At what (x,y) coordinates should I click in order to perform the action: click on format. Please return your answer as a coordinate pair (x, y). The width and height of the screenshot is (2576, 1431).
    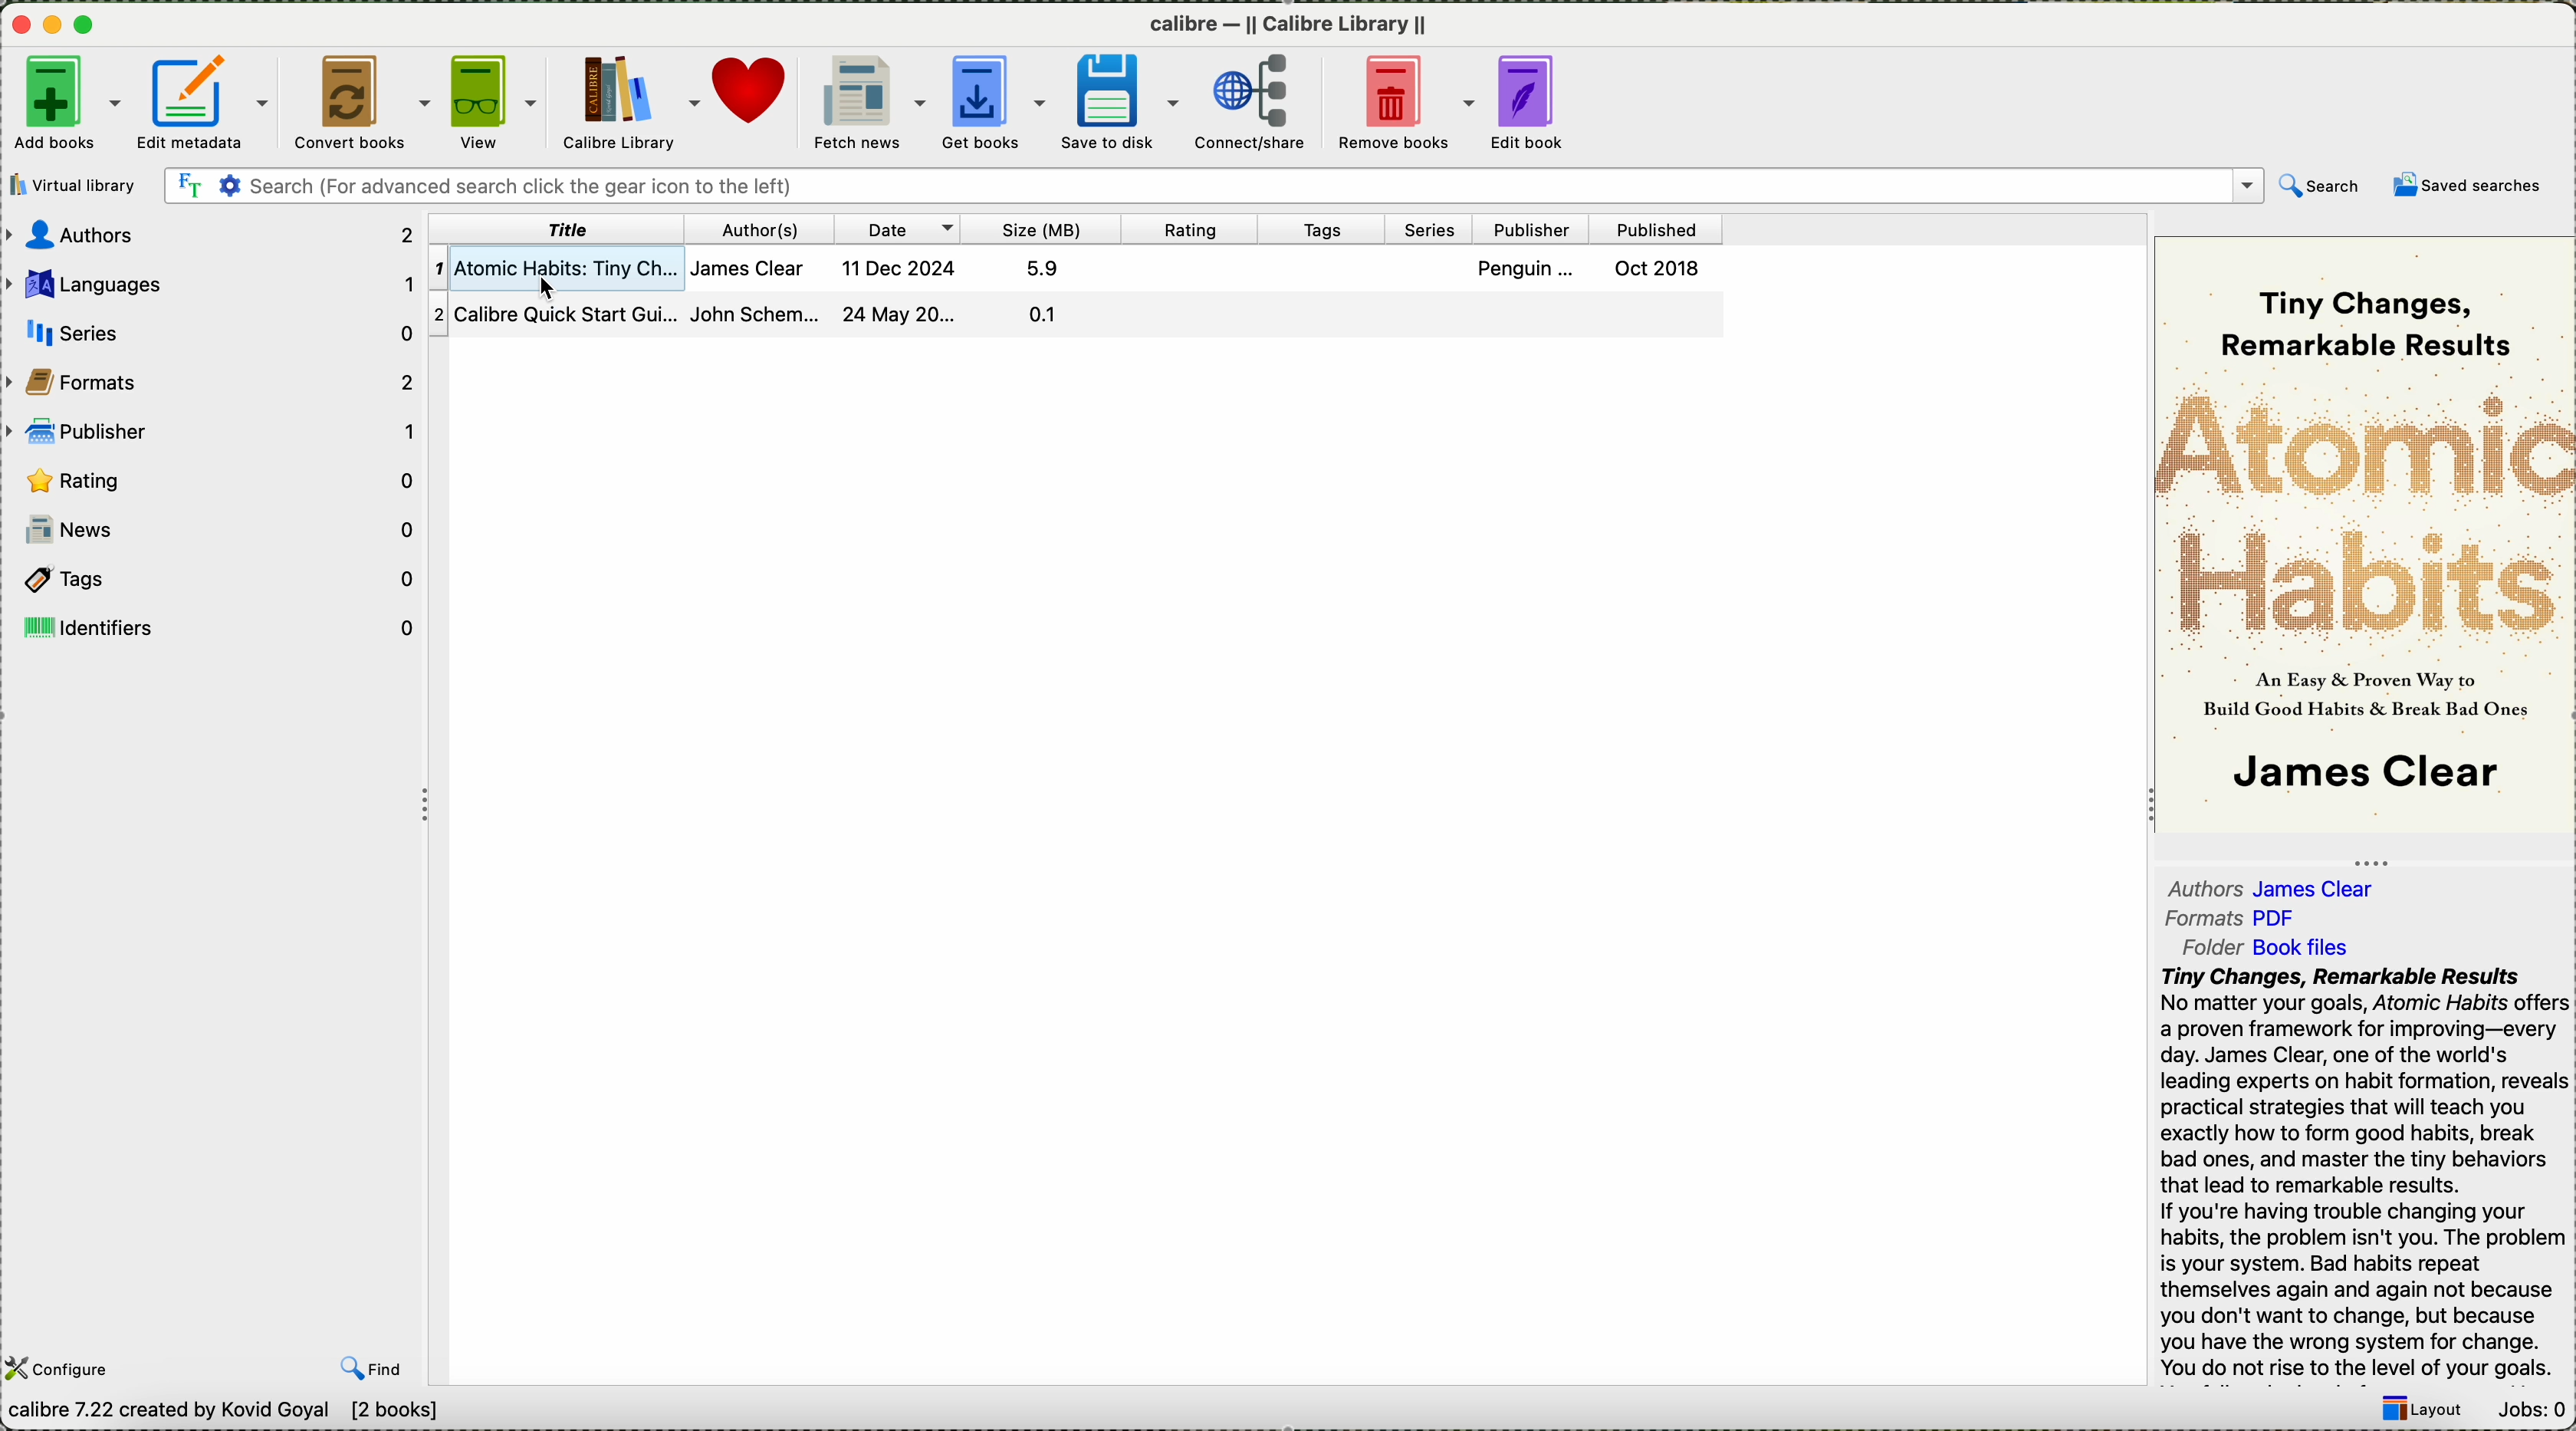
    Looking at the image, I should click on (2236, 920).